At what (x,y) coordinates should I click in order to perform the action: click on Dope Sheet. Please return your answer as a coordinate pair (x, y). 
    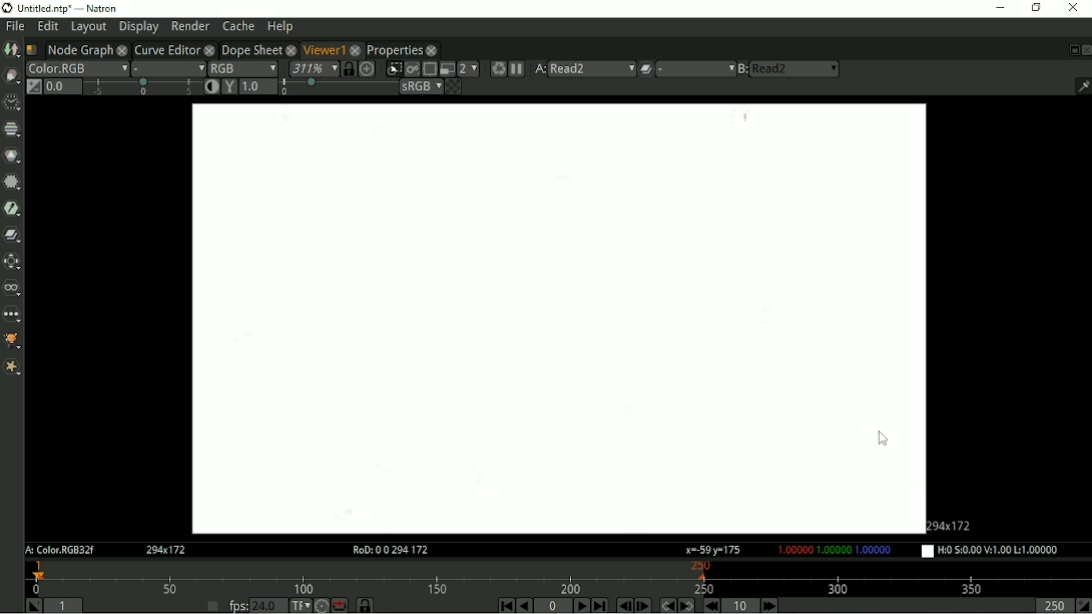
    Looking at the image, I should click on (250, 48).